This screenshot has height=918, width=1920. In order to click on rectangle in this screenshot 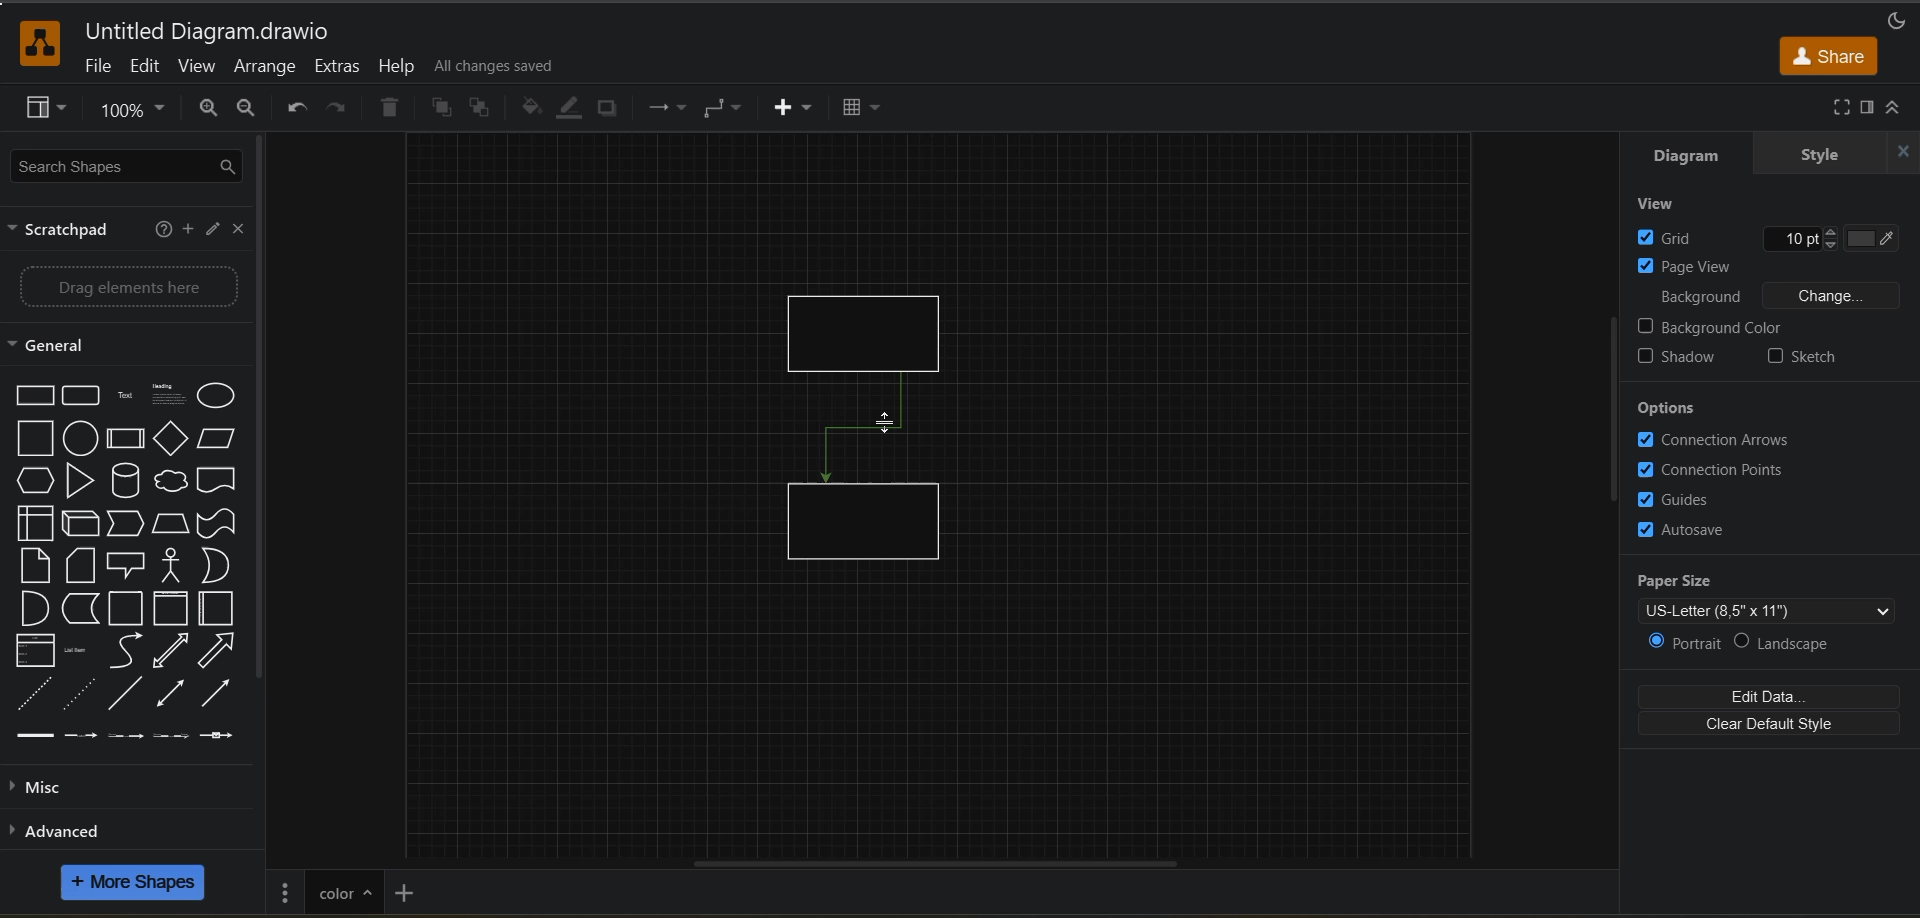, I will do `click(873, 328)`.